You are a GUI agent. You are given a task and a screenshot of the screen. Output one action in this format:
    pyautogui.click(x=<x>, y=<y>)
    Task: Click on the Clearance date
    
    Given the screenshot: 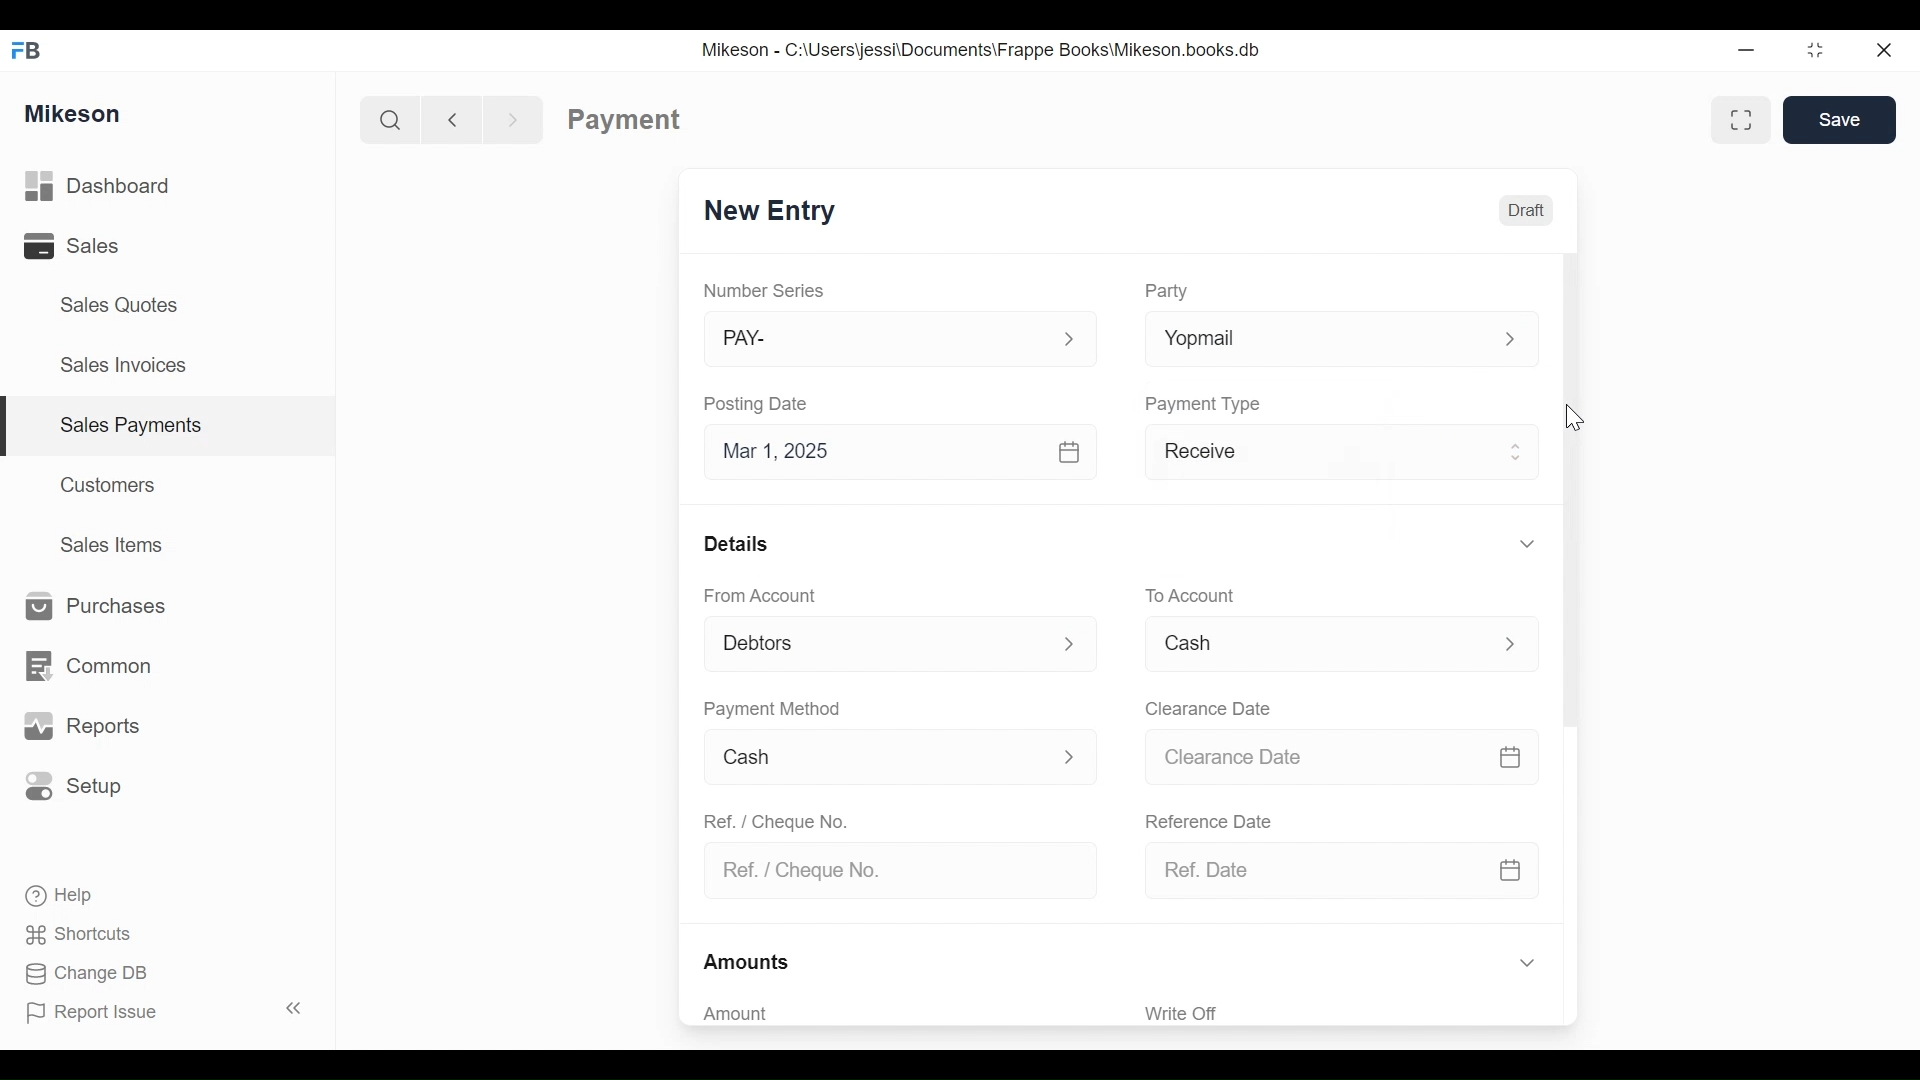 What is the action you would take?
    pyautogui.click(x=1214, y=707)
    